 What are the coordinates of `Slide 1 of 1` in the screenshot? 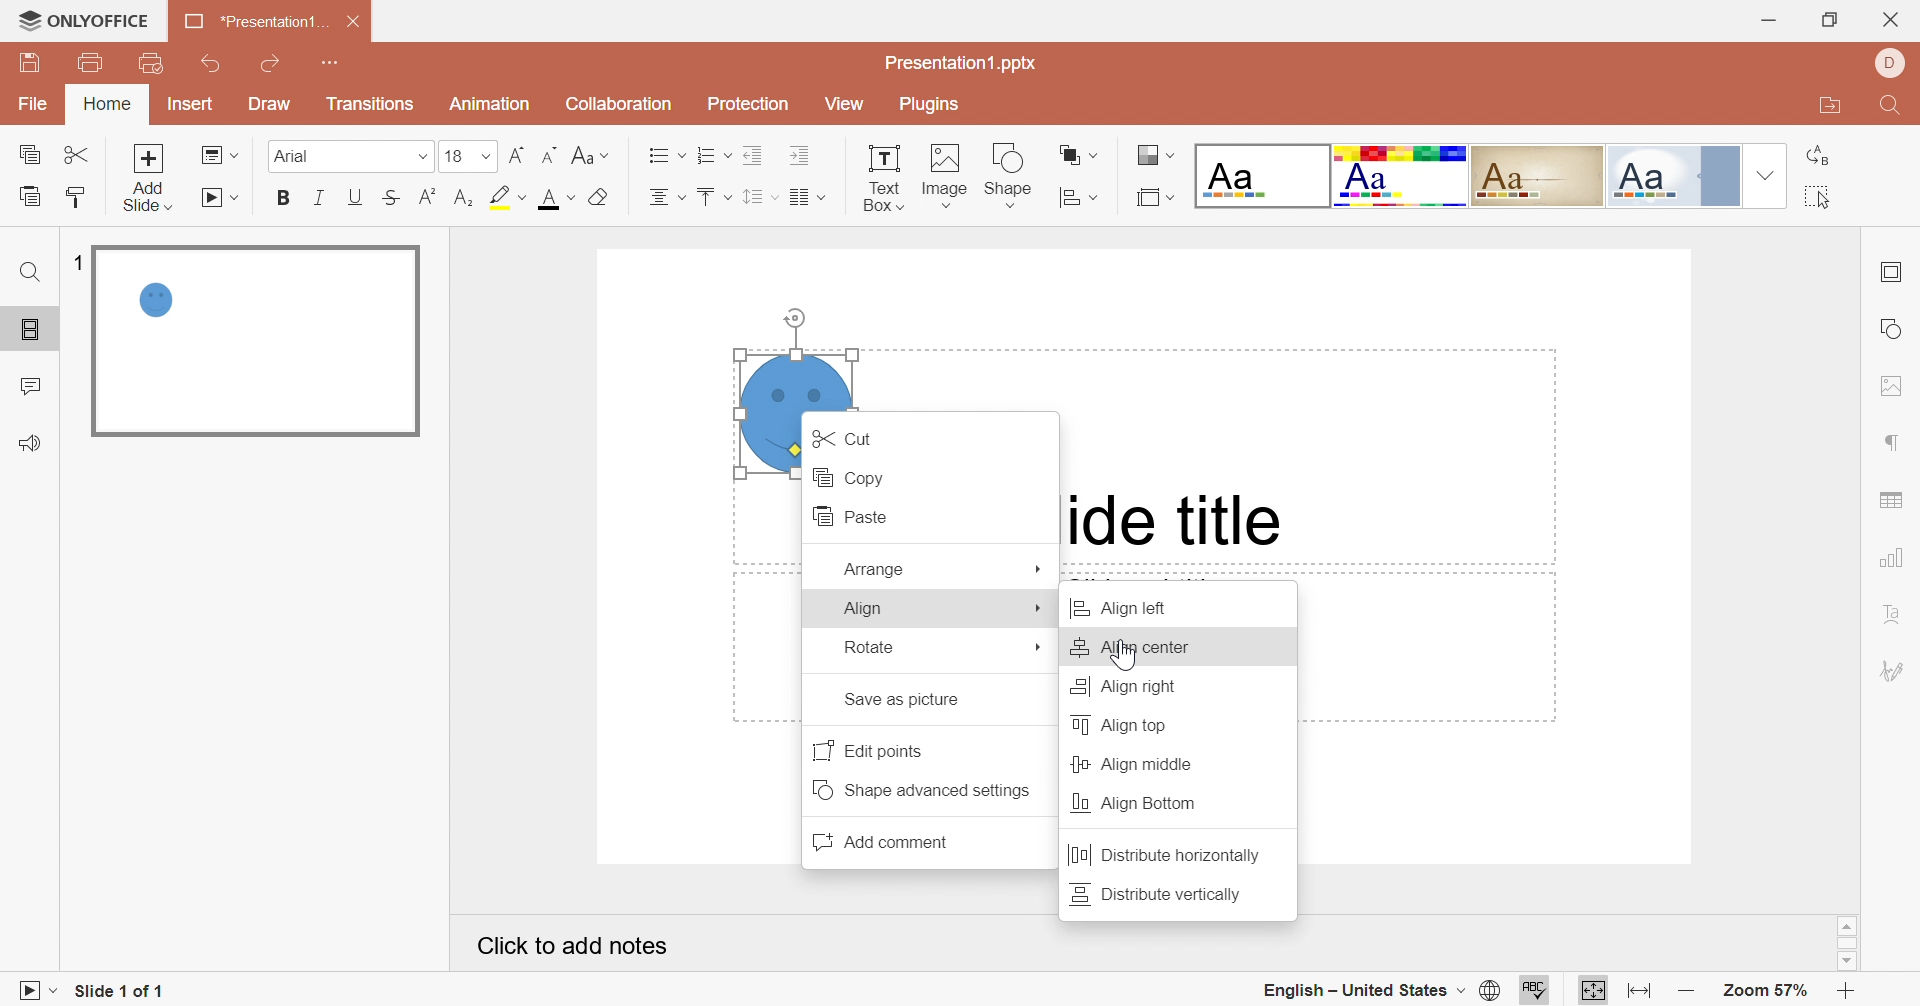 It's located at (123, 989).